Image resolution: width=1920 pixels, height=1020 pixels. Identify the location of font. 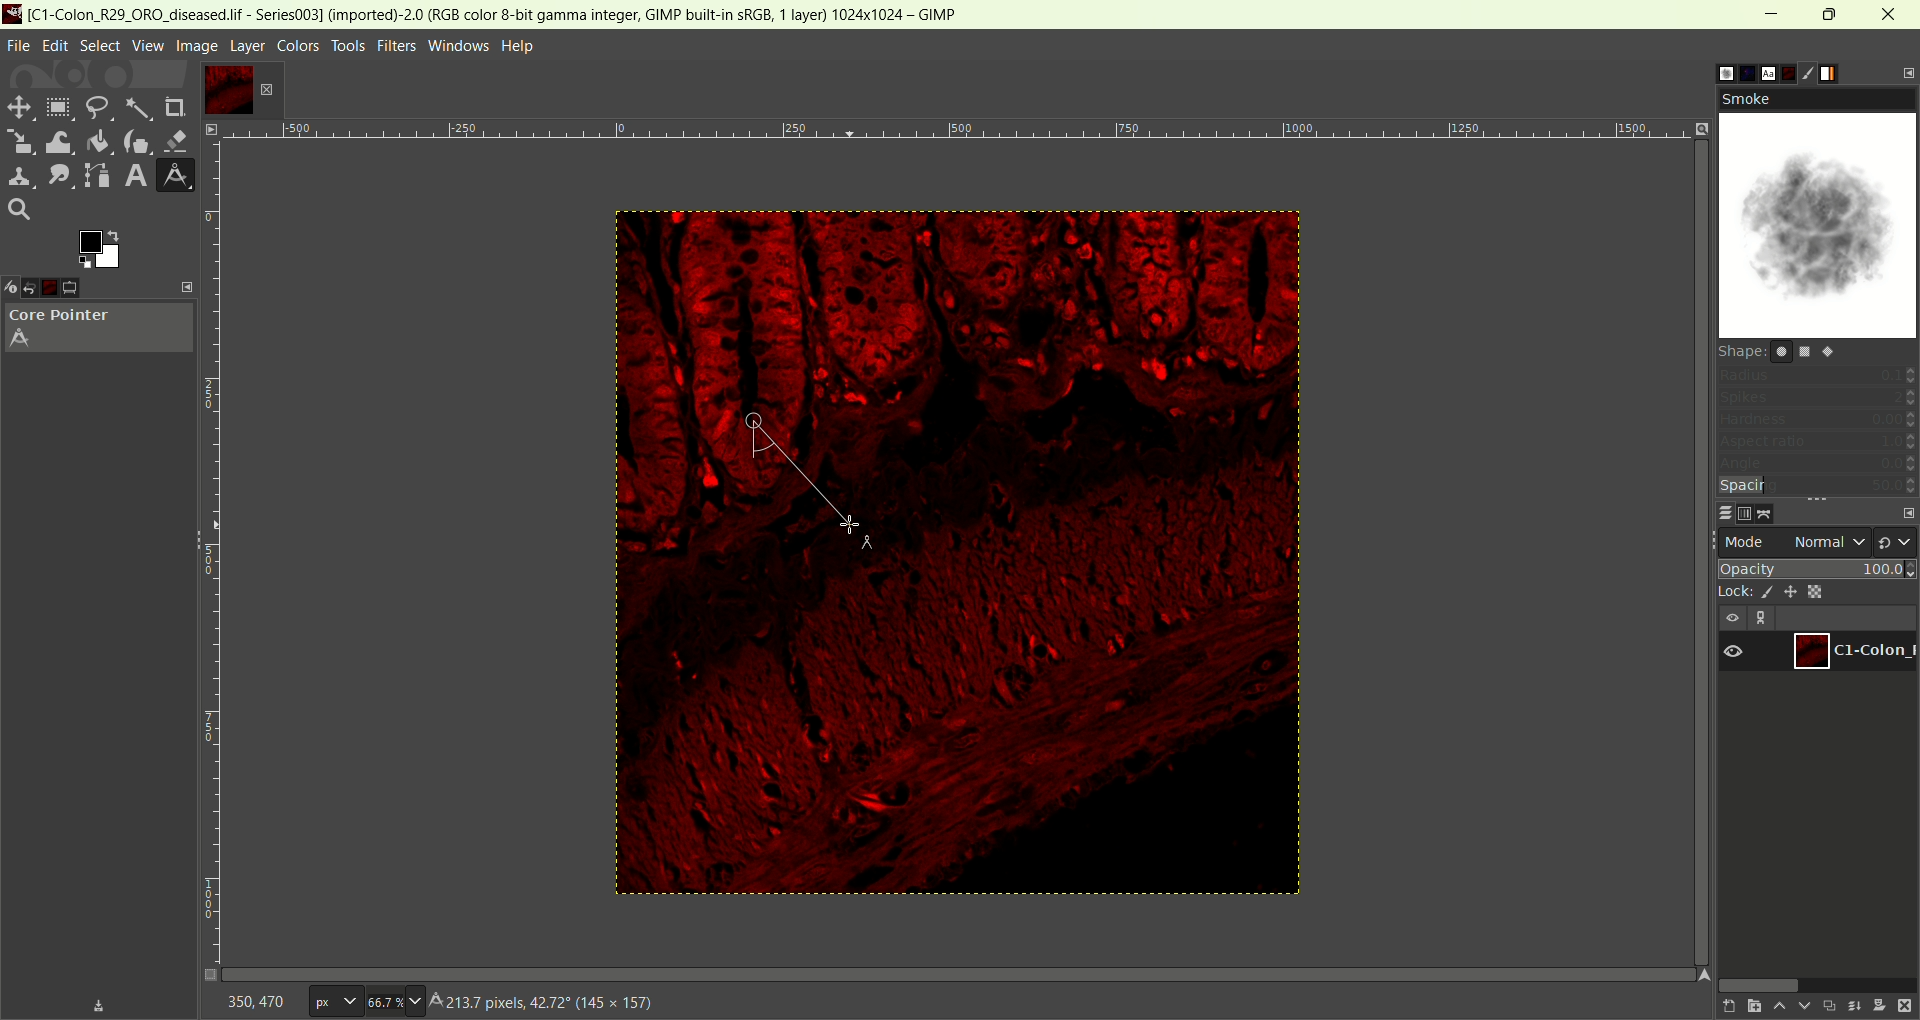
(1759, 72).